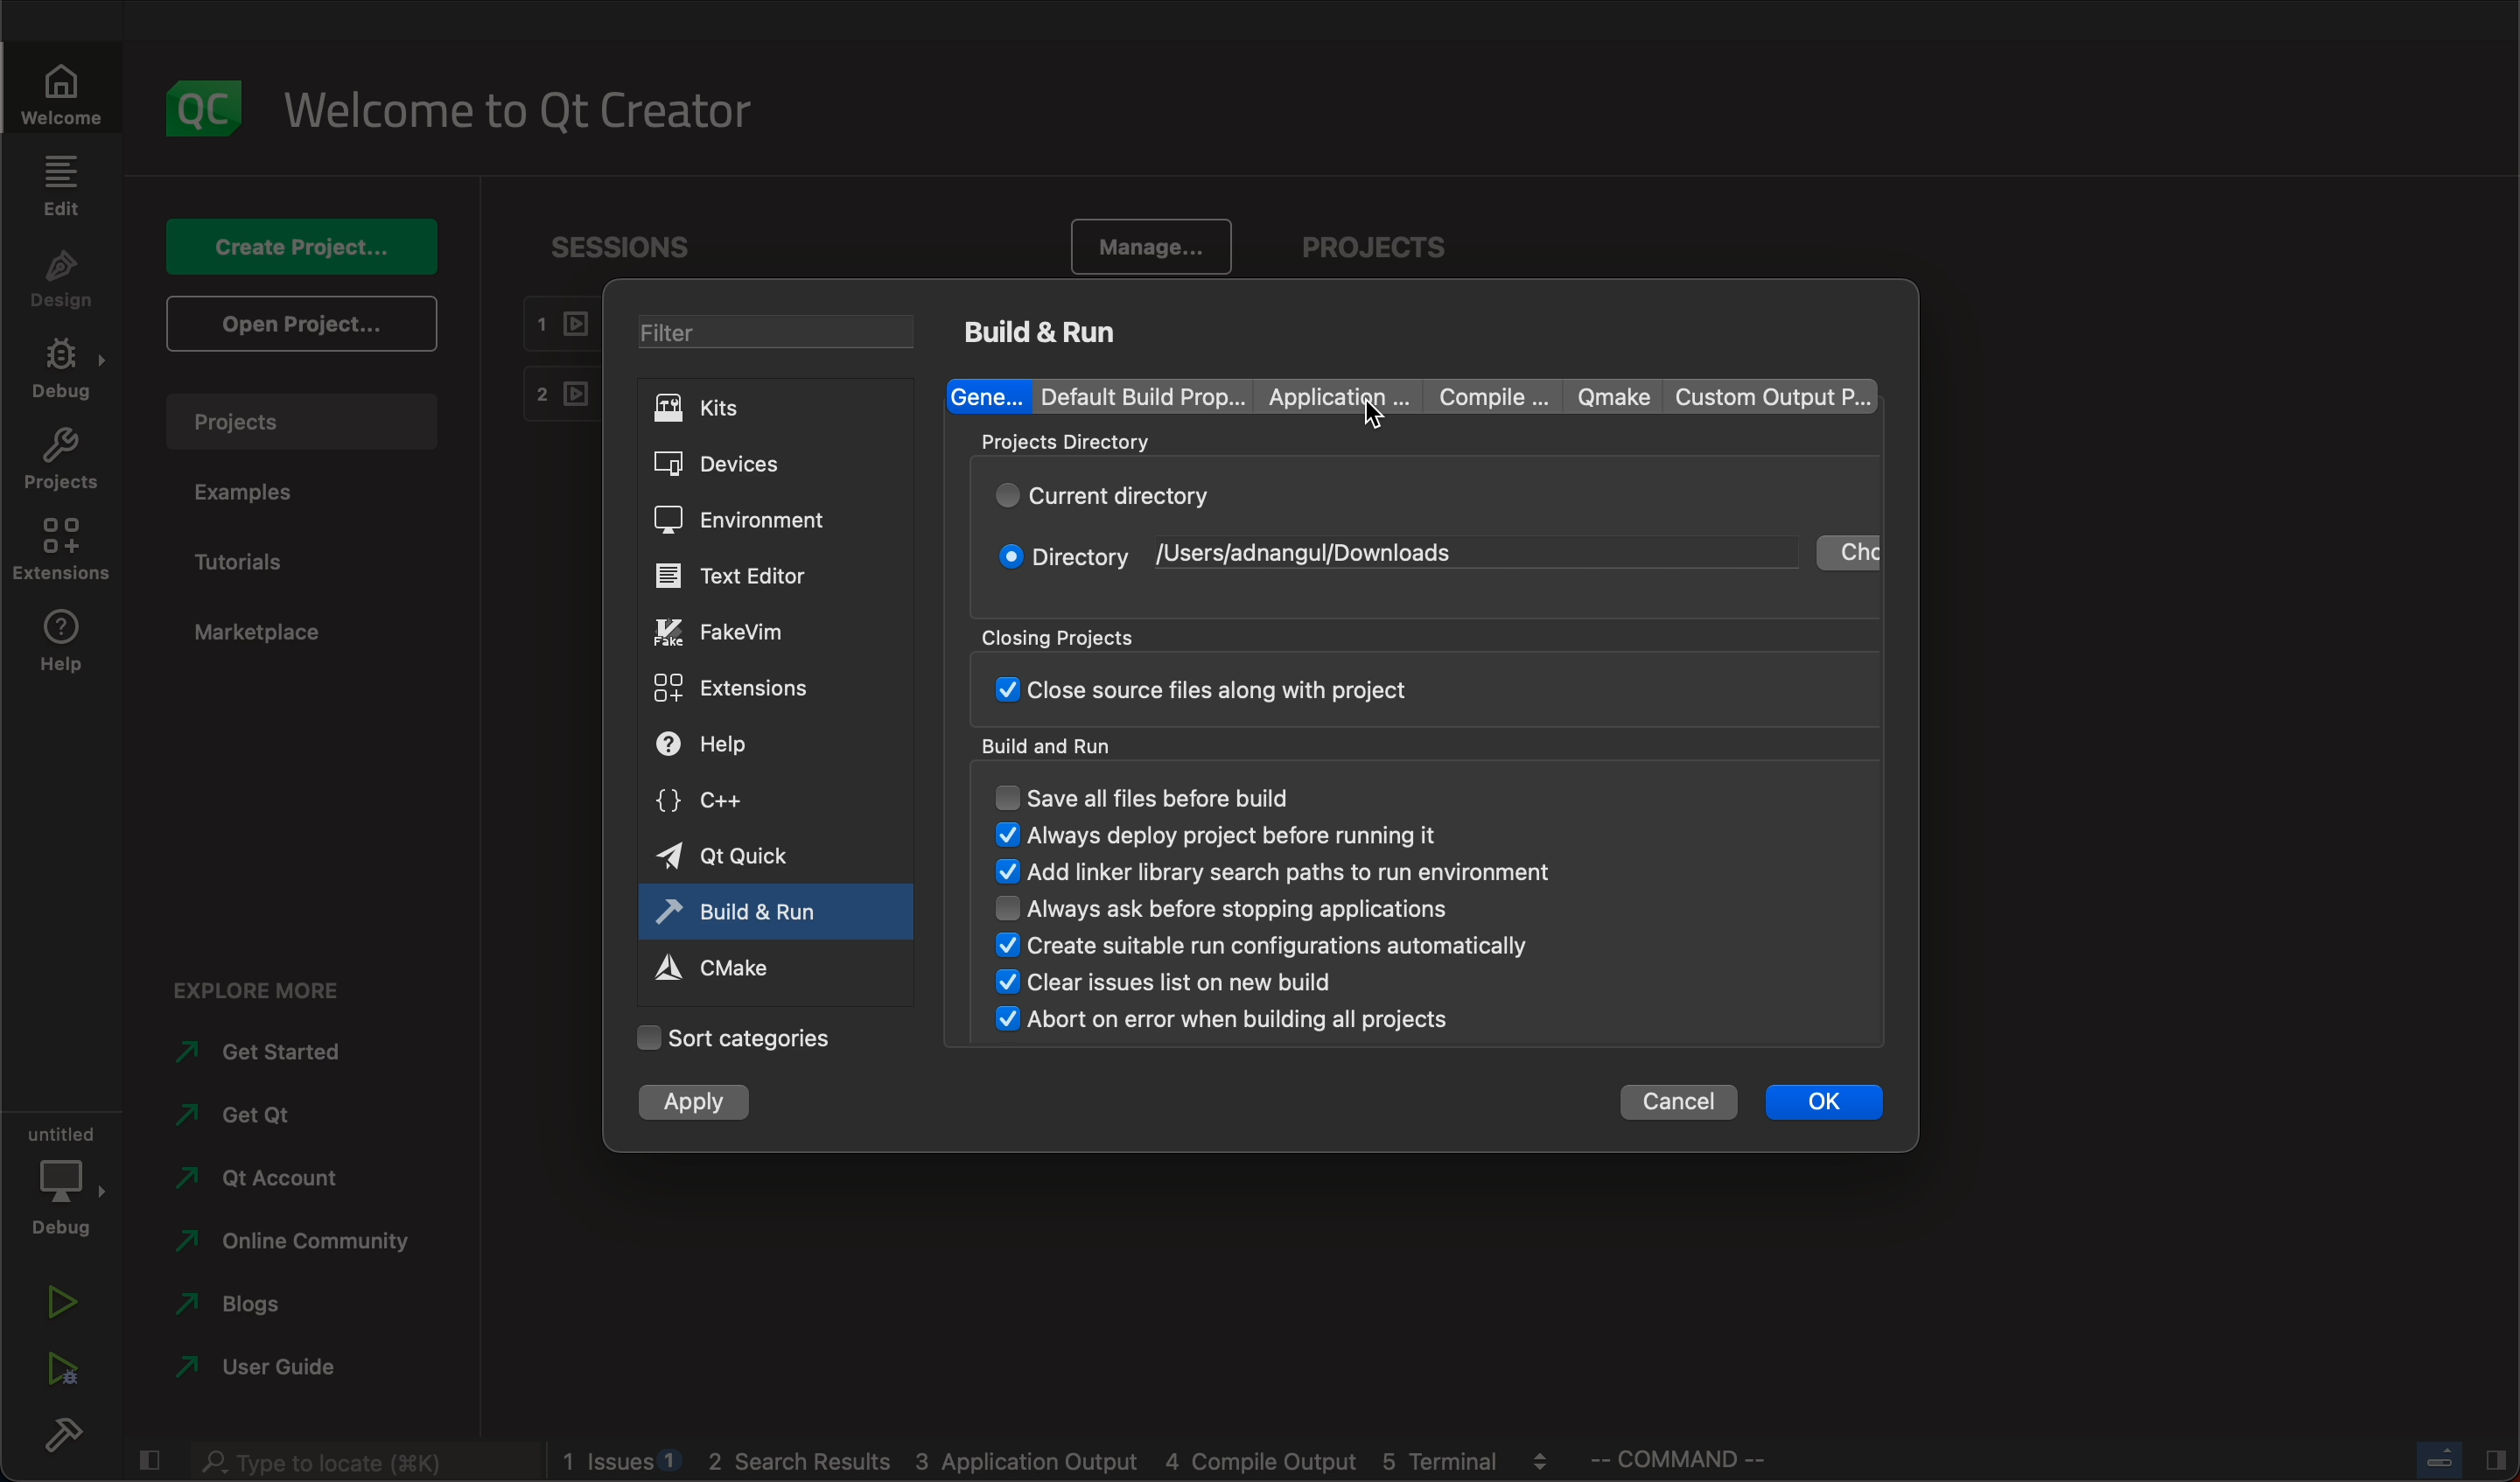 This screenshot has width=2520, height=1482. What do you see at coordinates (1177, 983) in the screenshot?
I see `' Clear issues list on new build` at bounding box center [1177, 983].